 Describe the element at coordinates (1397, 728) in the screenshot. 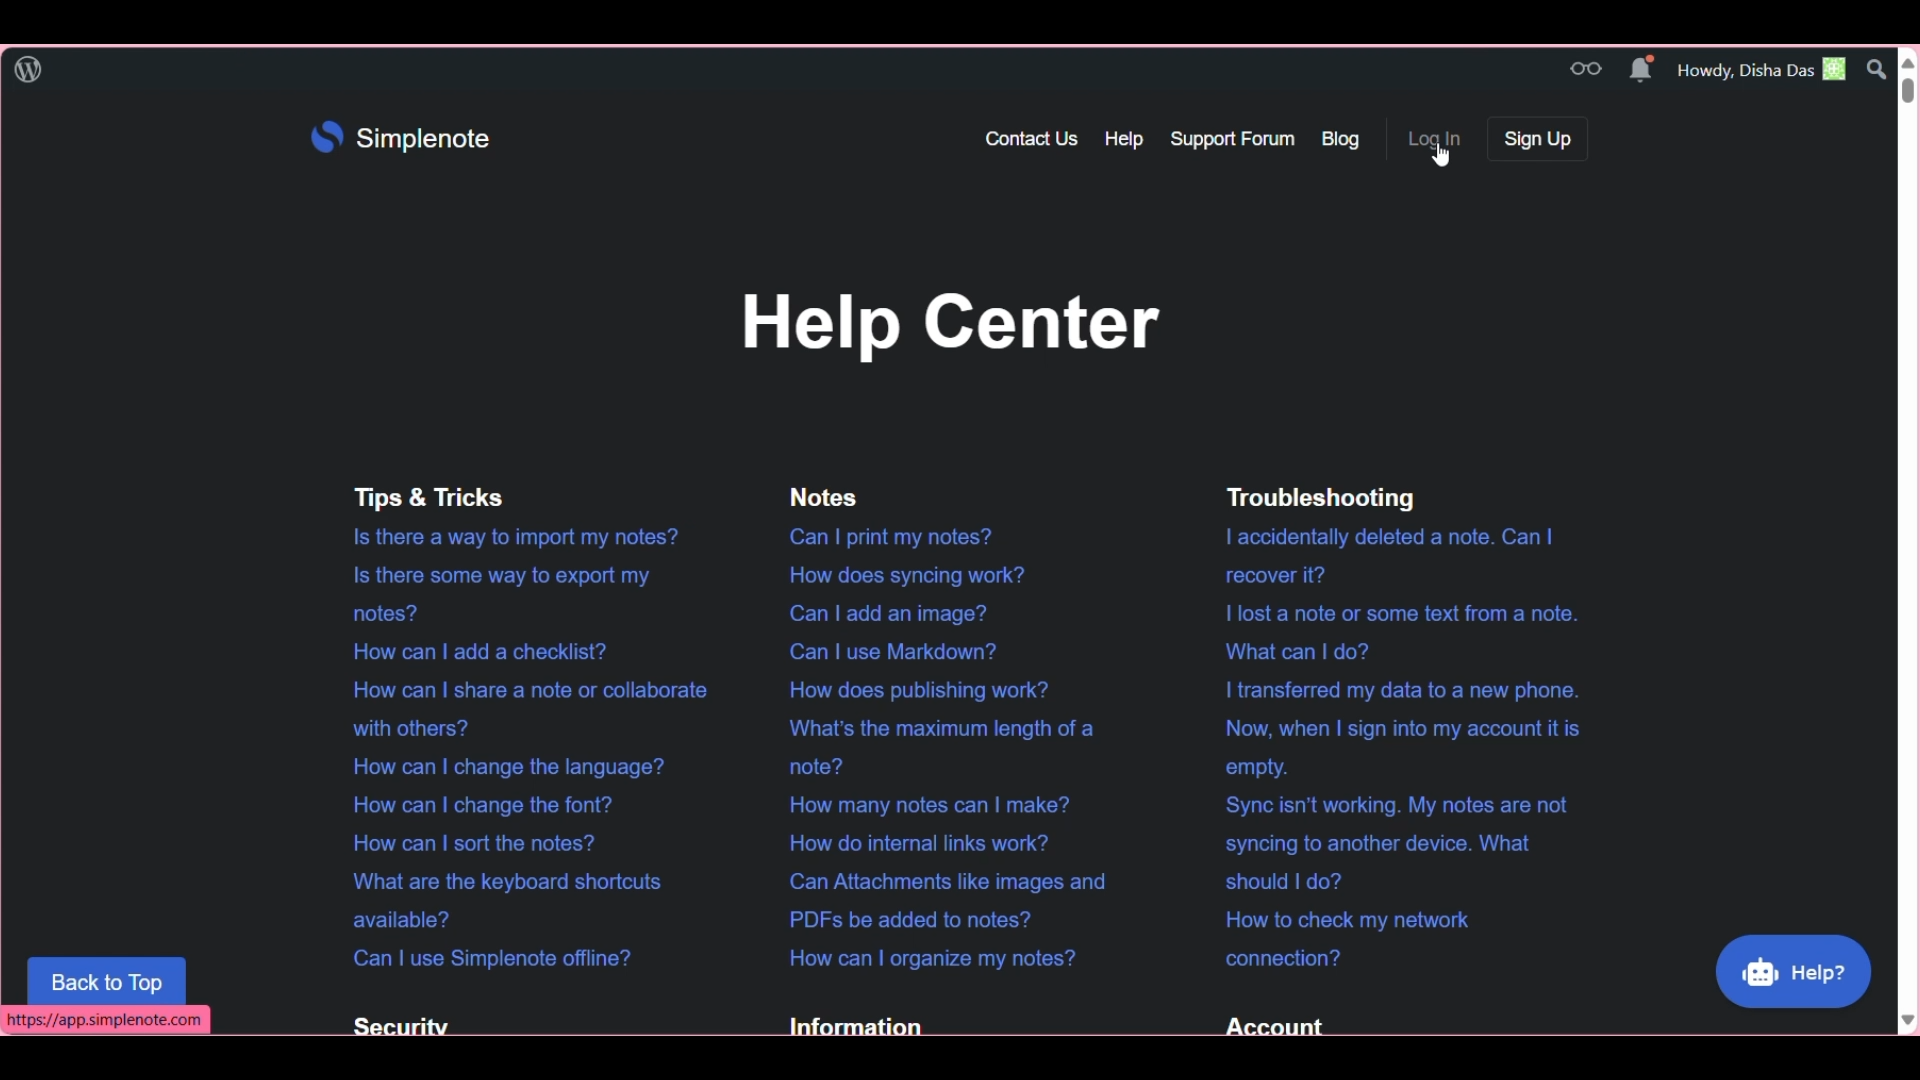

I see `| transferred my data to a new phone. Now, when | sign into my account it is empty.` at that location.